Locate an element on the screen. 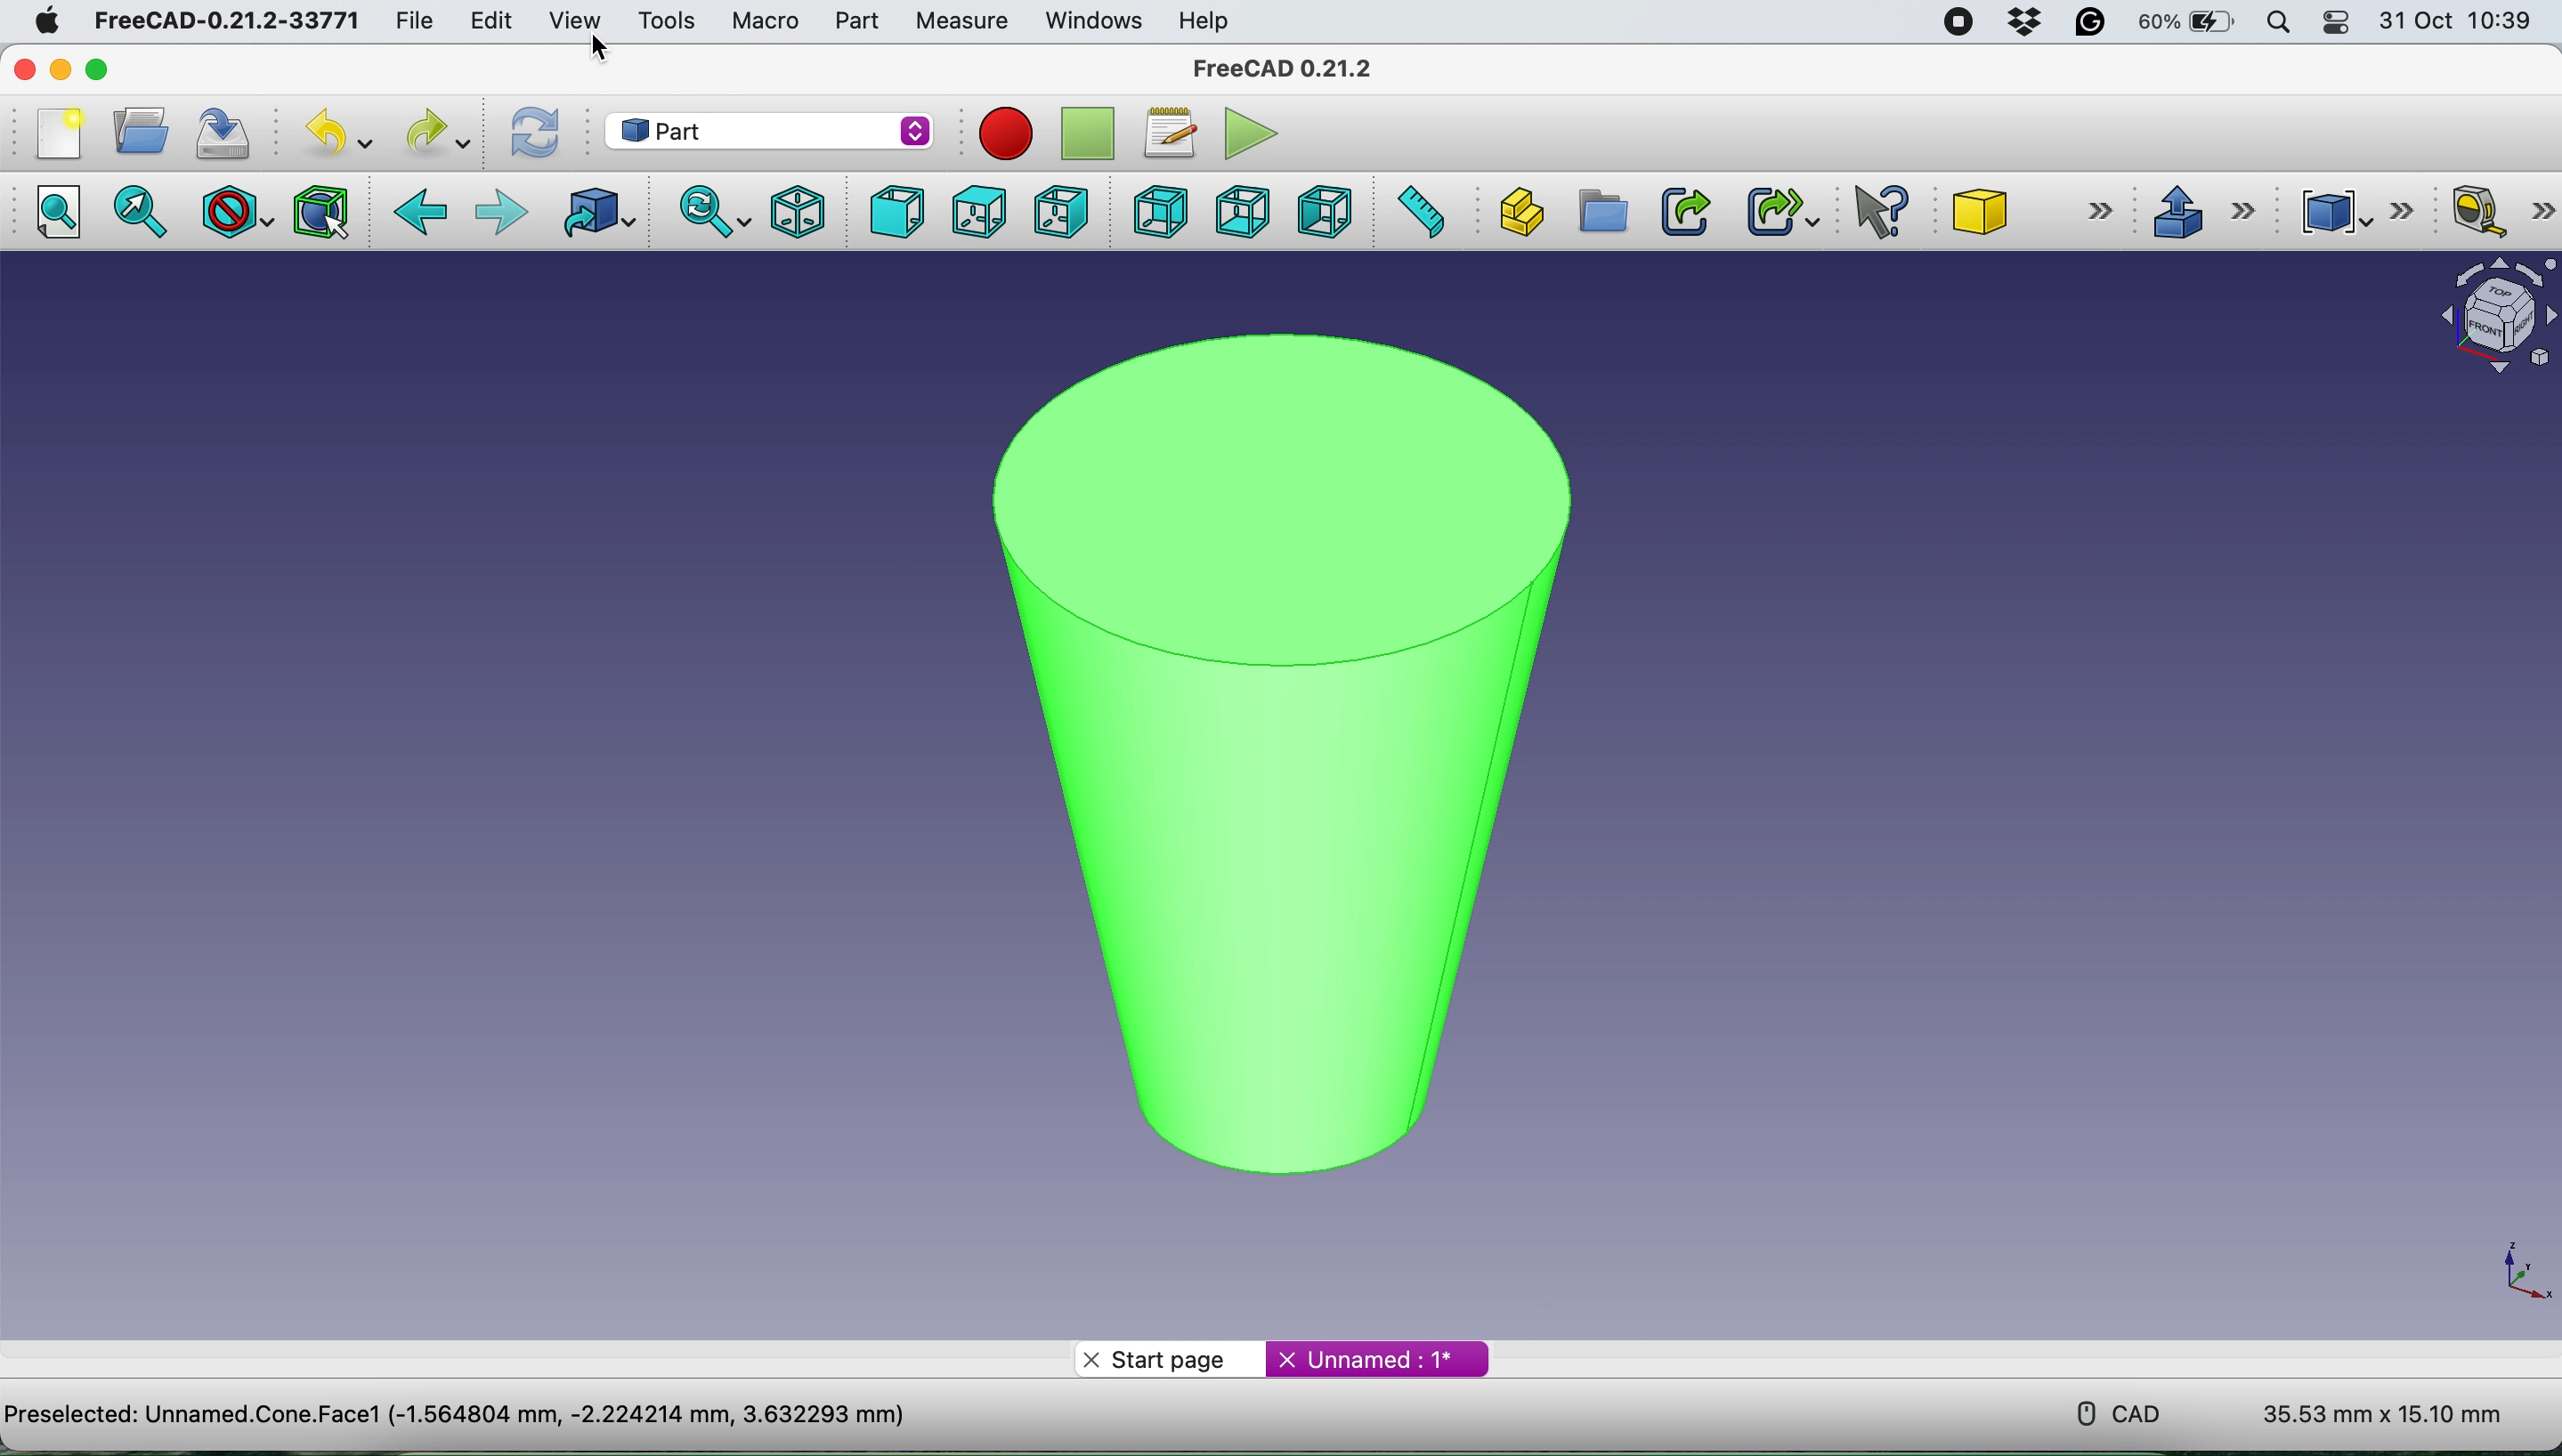  cone is located at coordinates (2036, 214).